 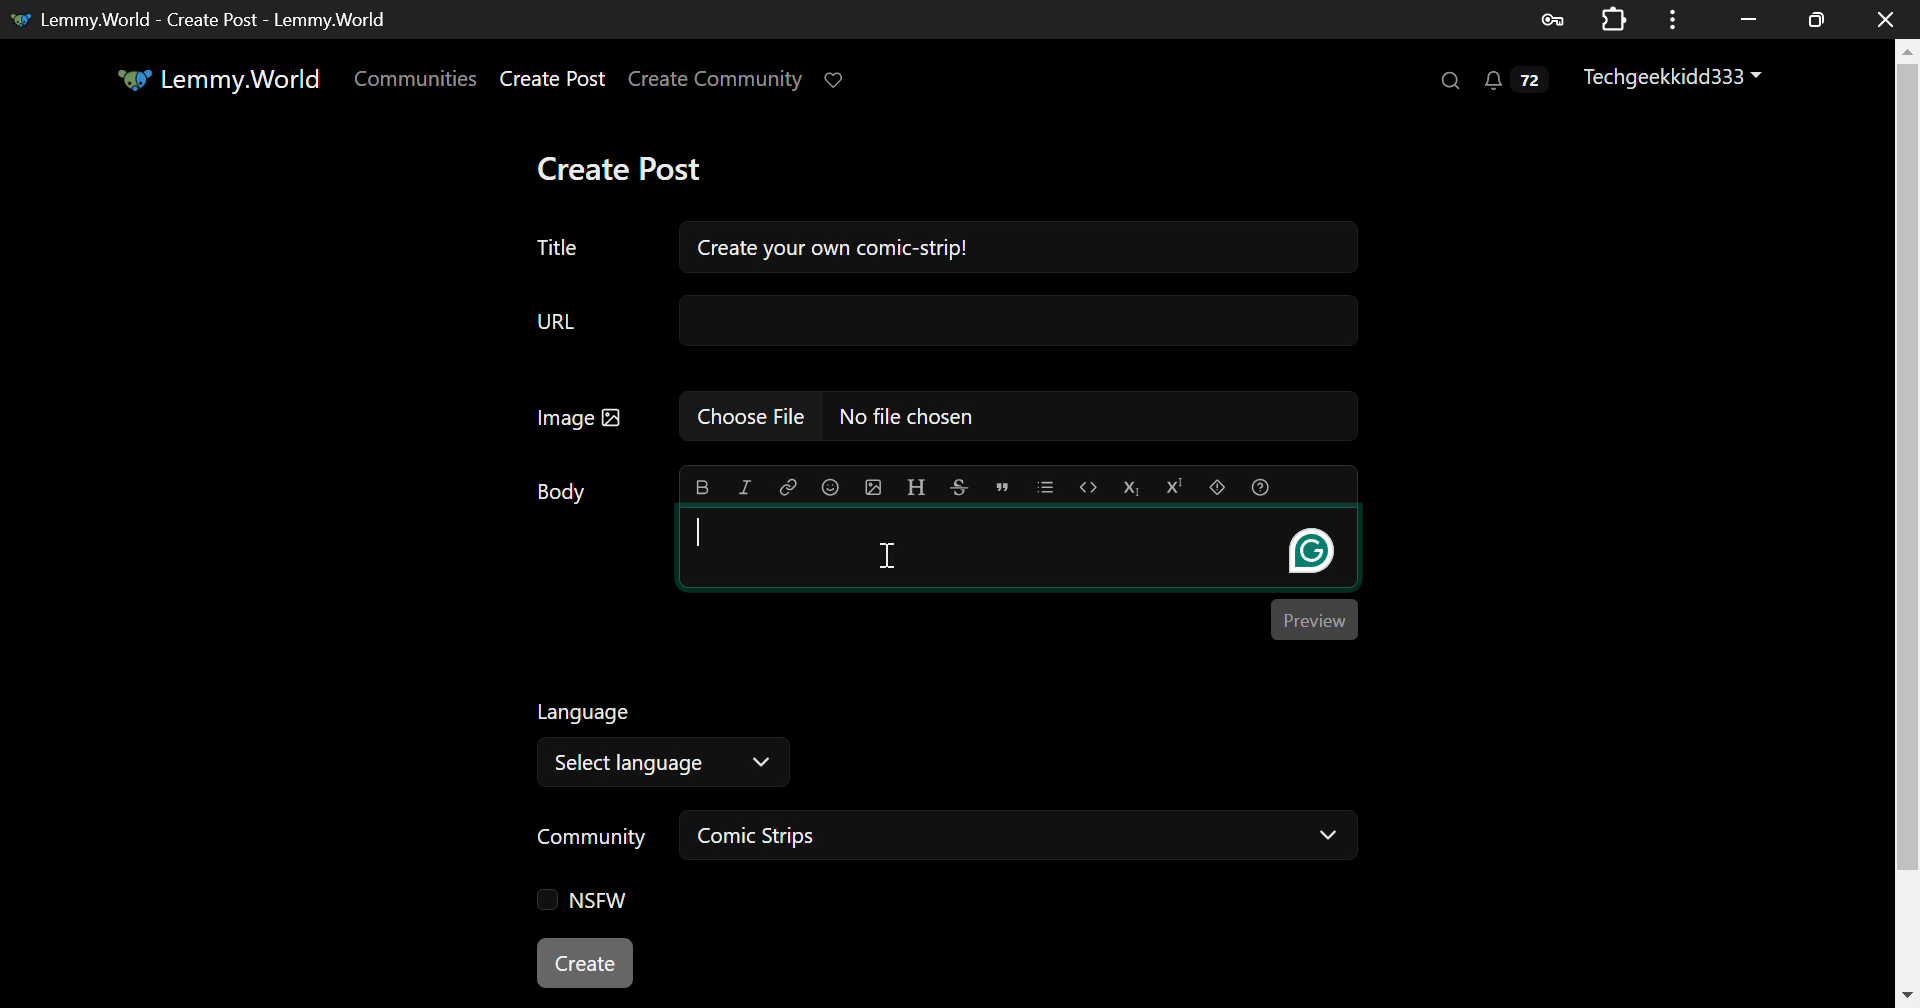 What do you see at coordinates (1174, 489) in the screenshot?
I see `Superscript` at bounding box center [1174, 489].